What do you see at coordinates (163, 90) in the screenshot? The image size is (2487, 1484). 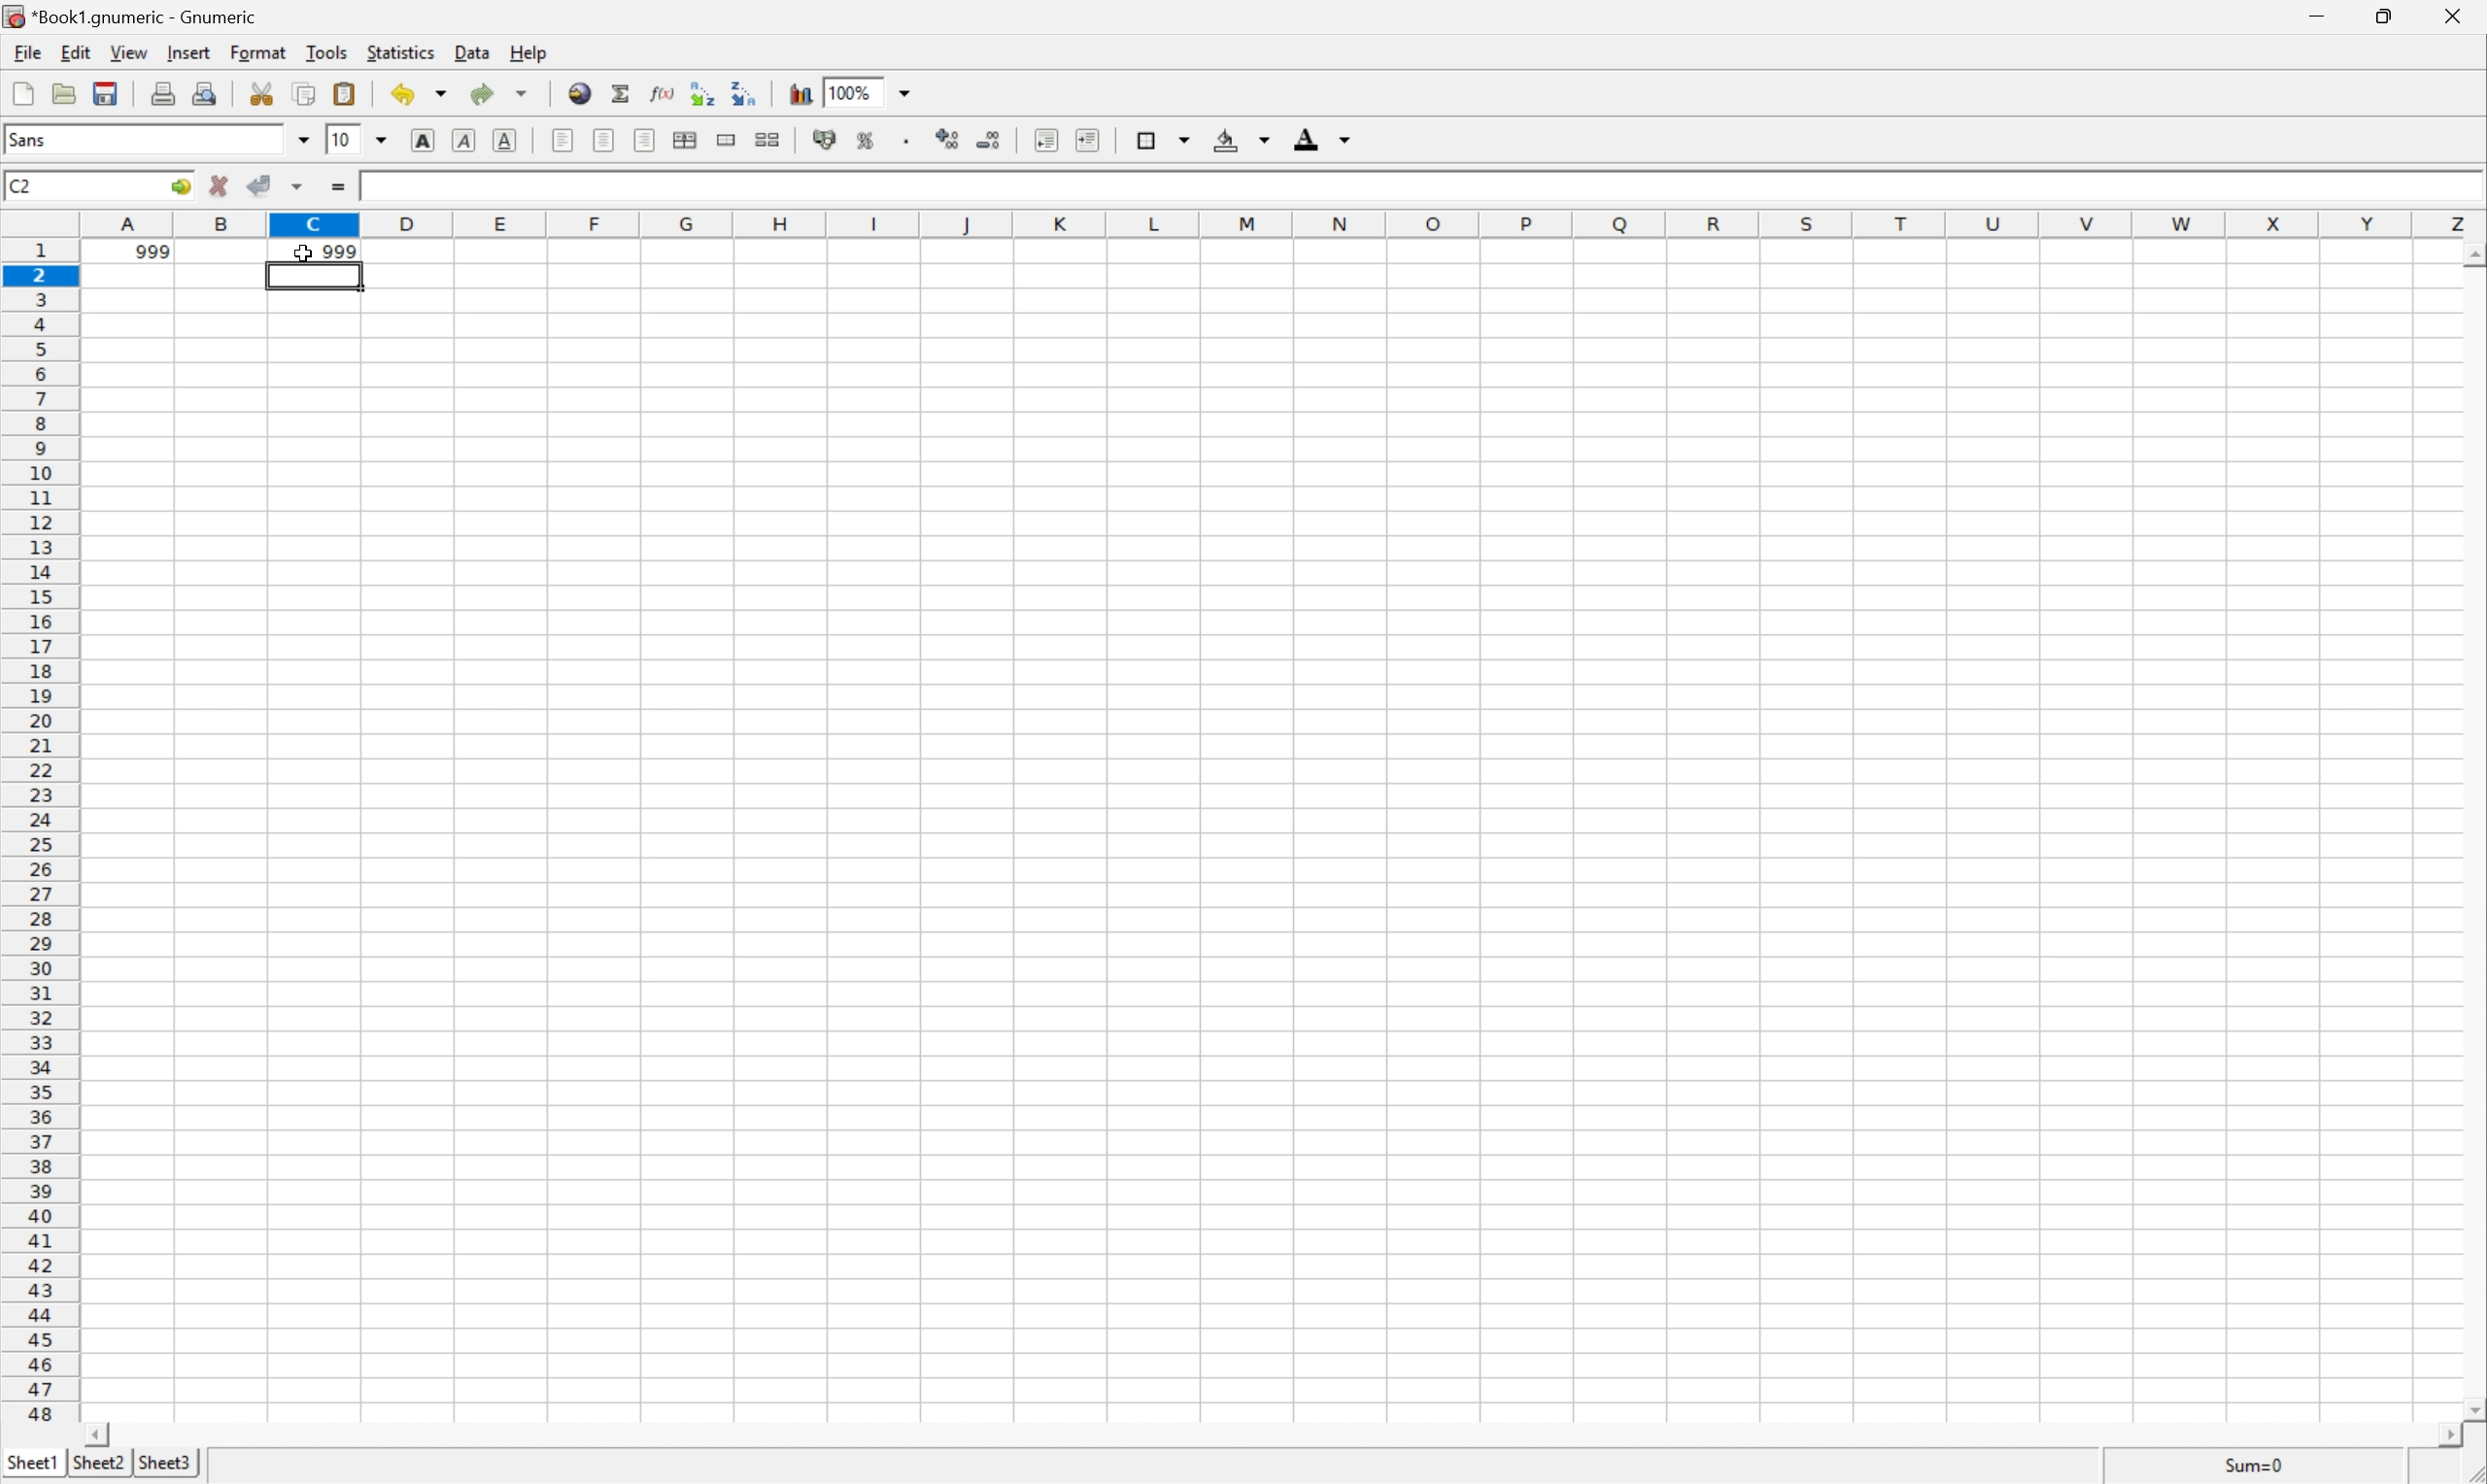 I see `print current file` at bounding box center [163, 90].